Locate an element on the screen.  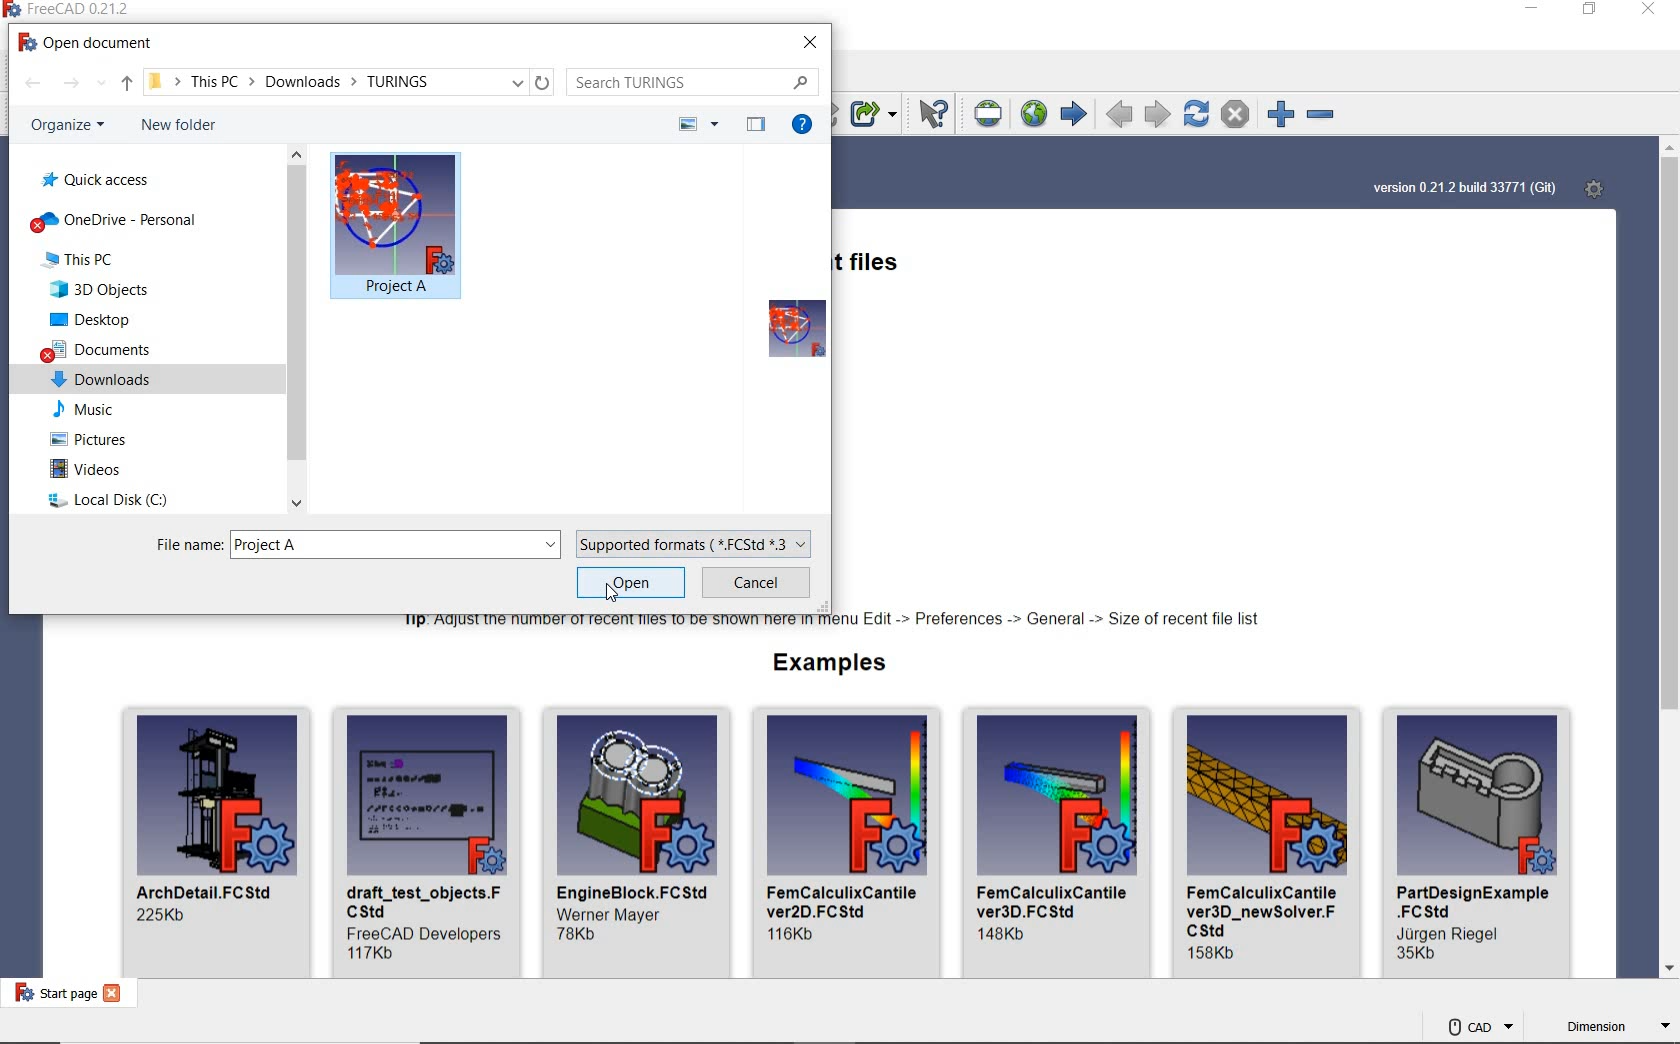
one drive personal is located at coordinates (119, 221).